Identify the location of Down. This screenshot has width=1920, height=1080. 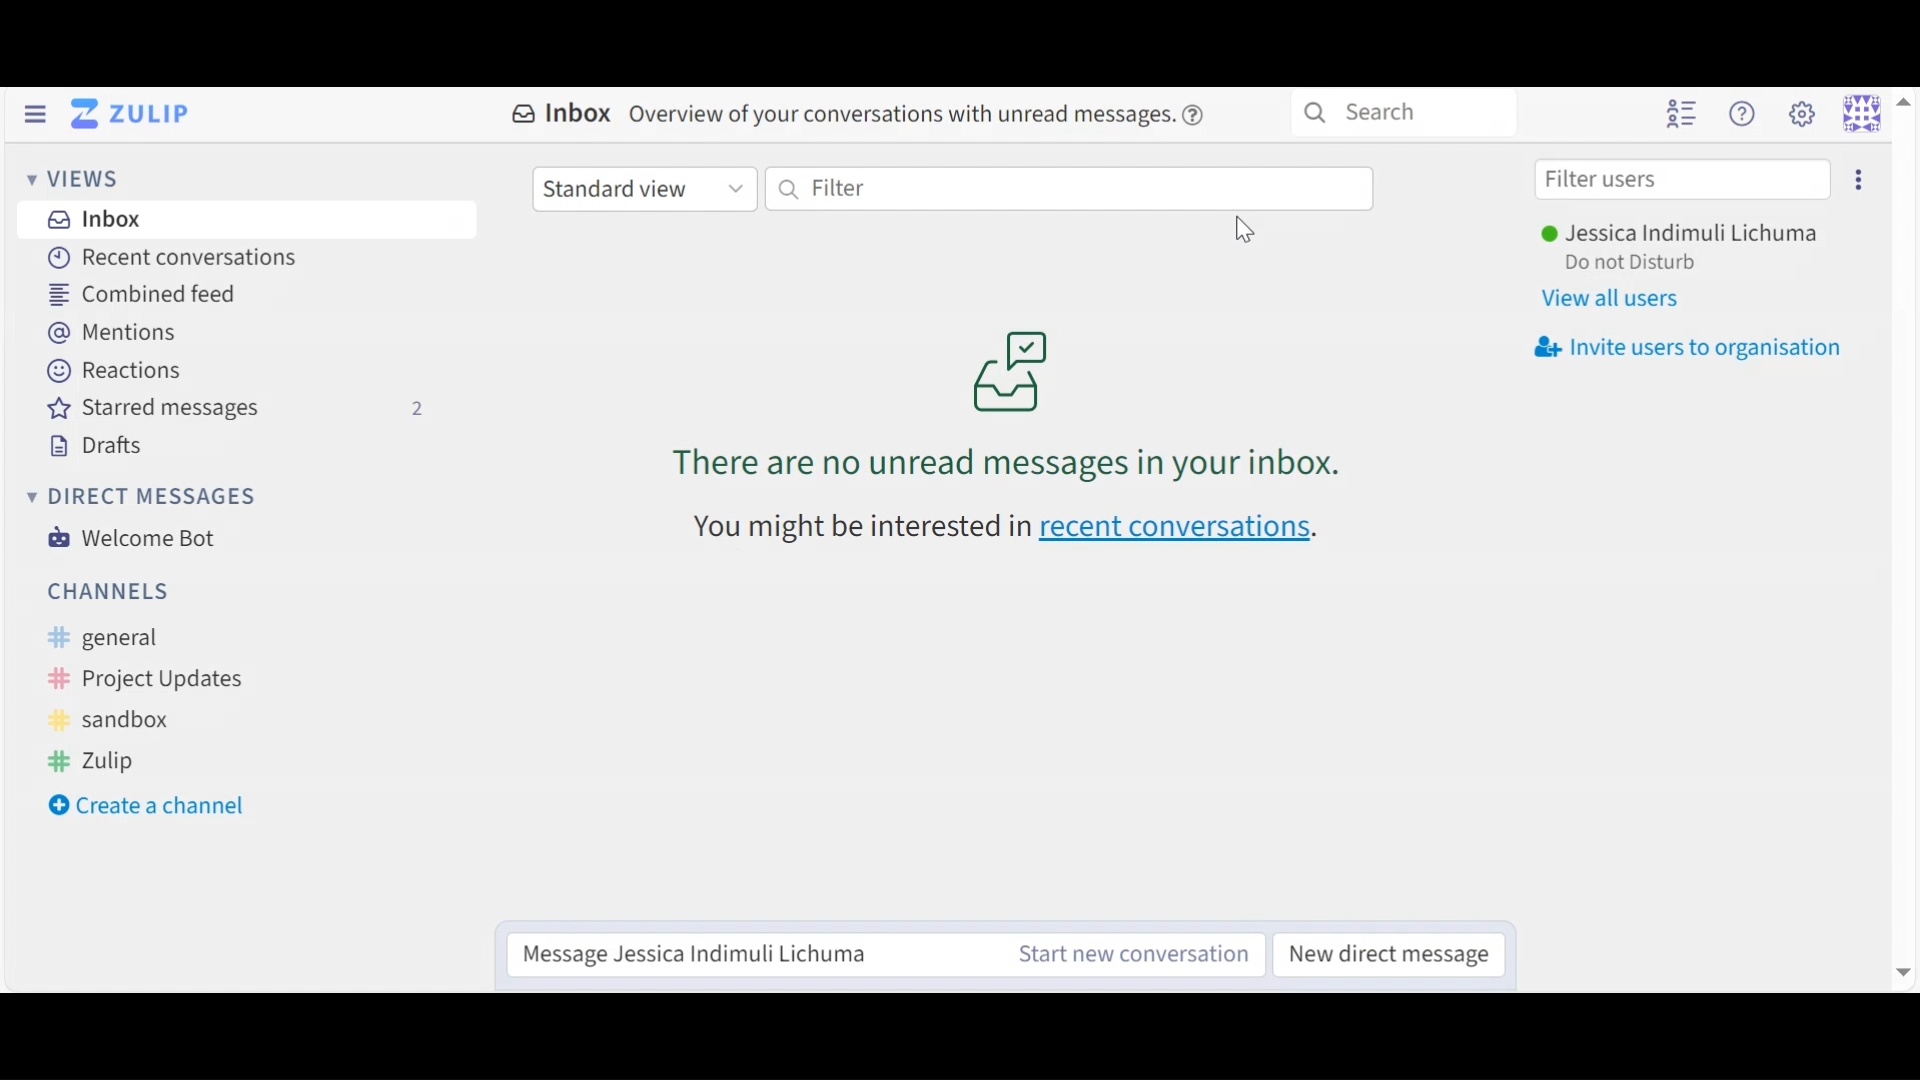
(1900, 964).